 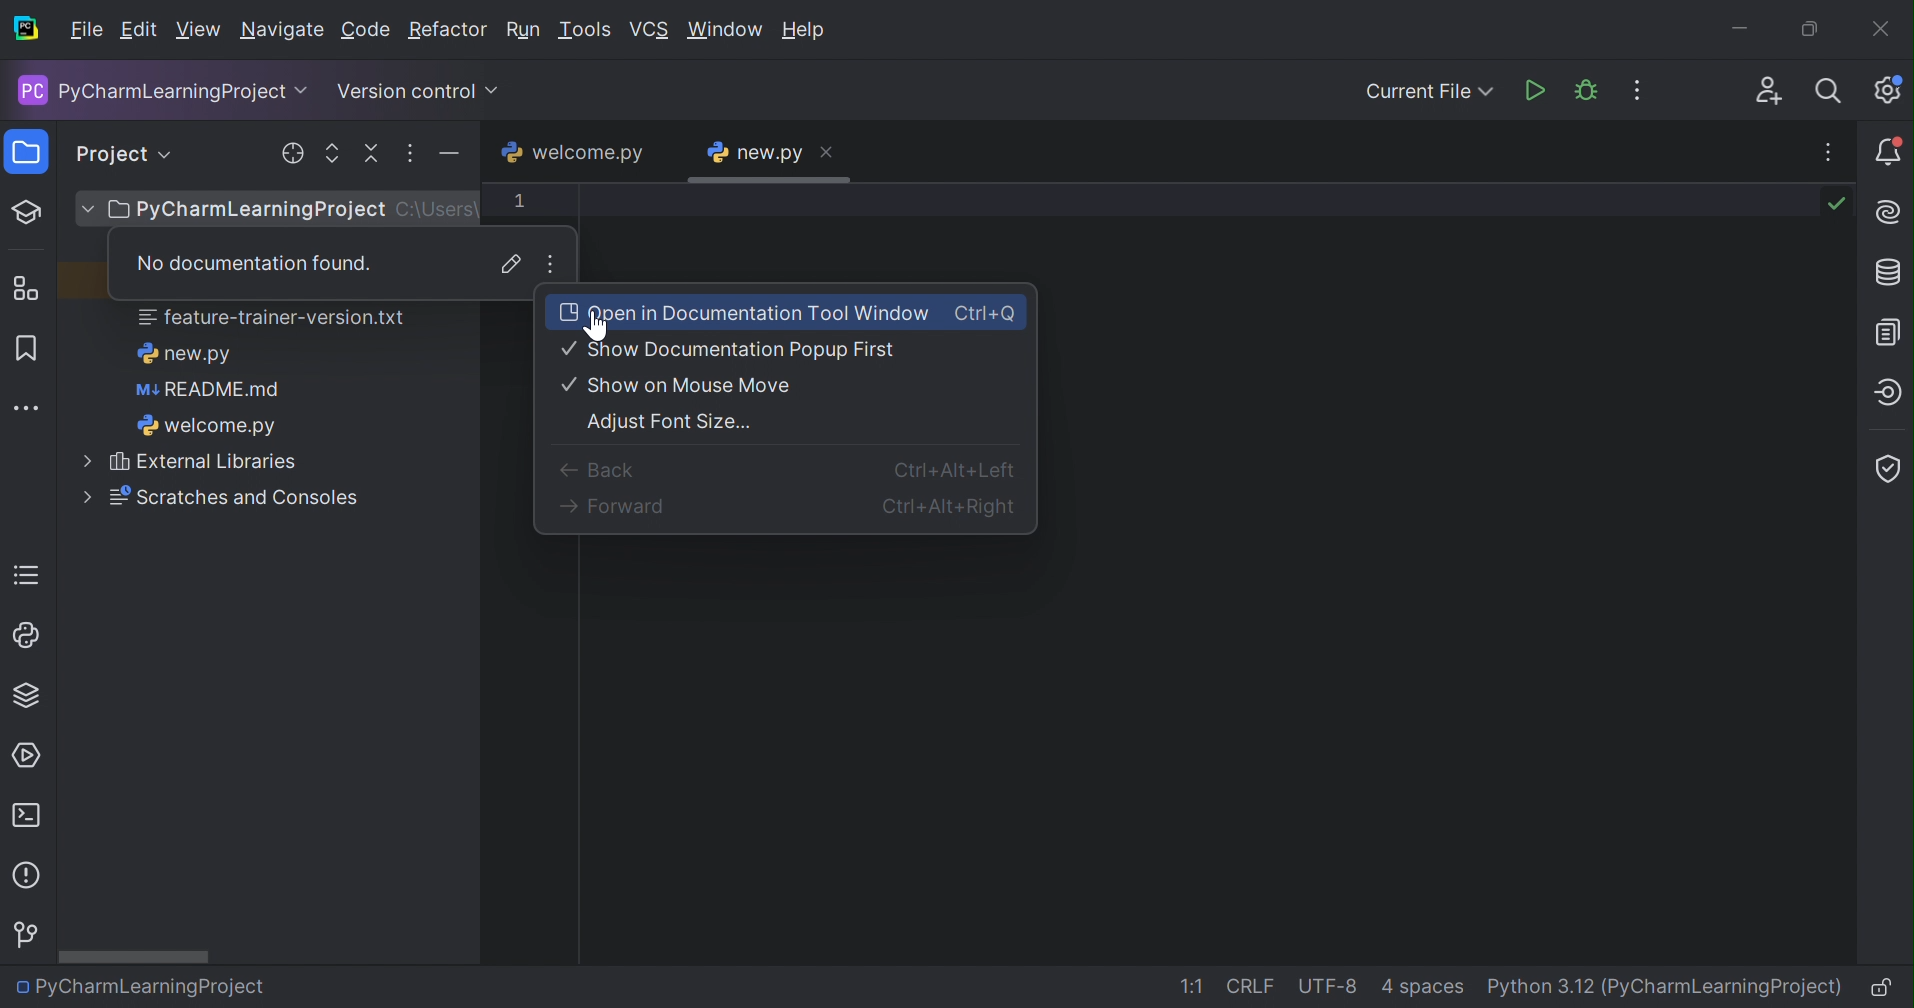 What do you see at coordinates (1768, 90) in the screenshot?
I see `Code With Me` at bounding box center [1768, 90].